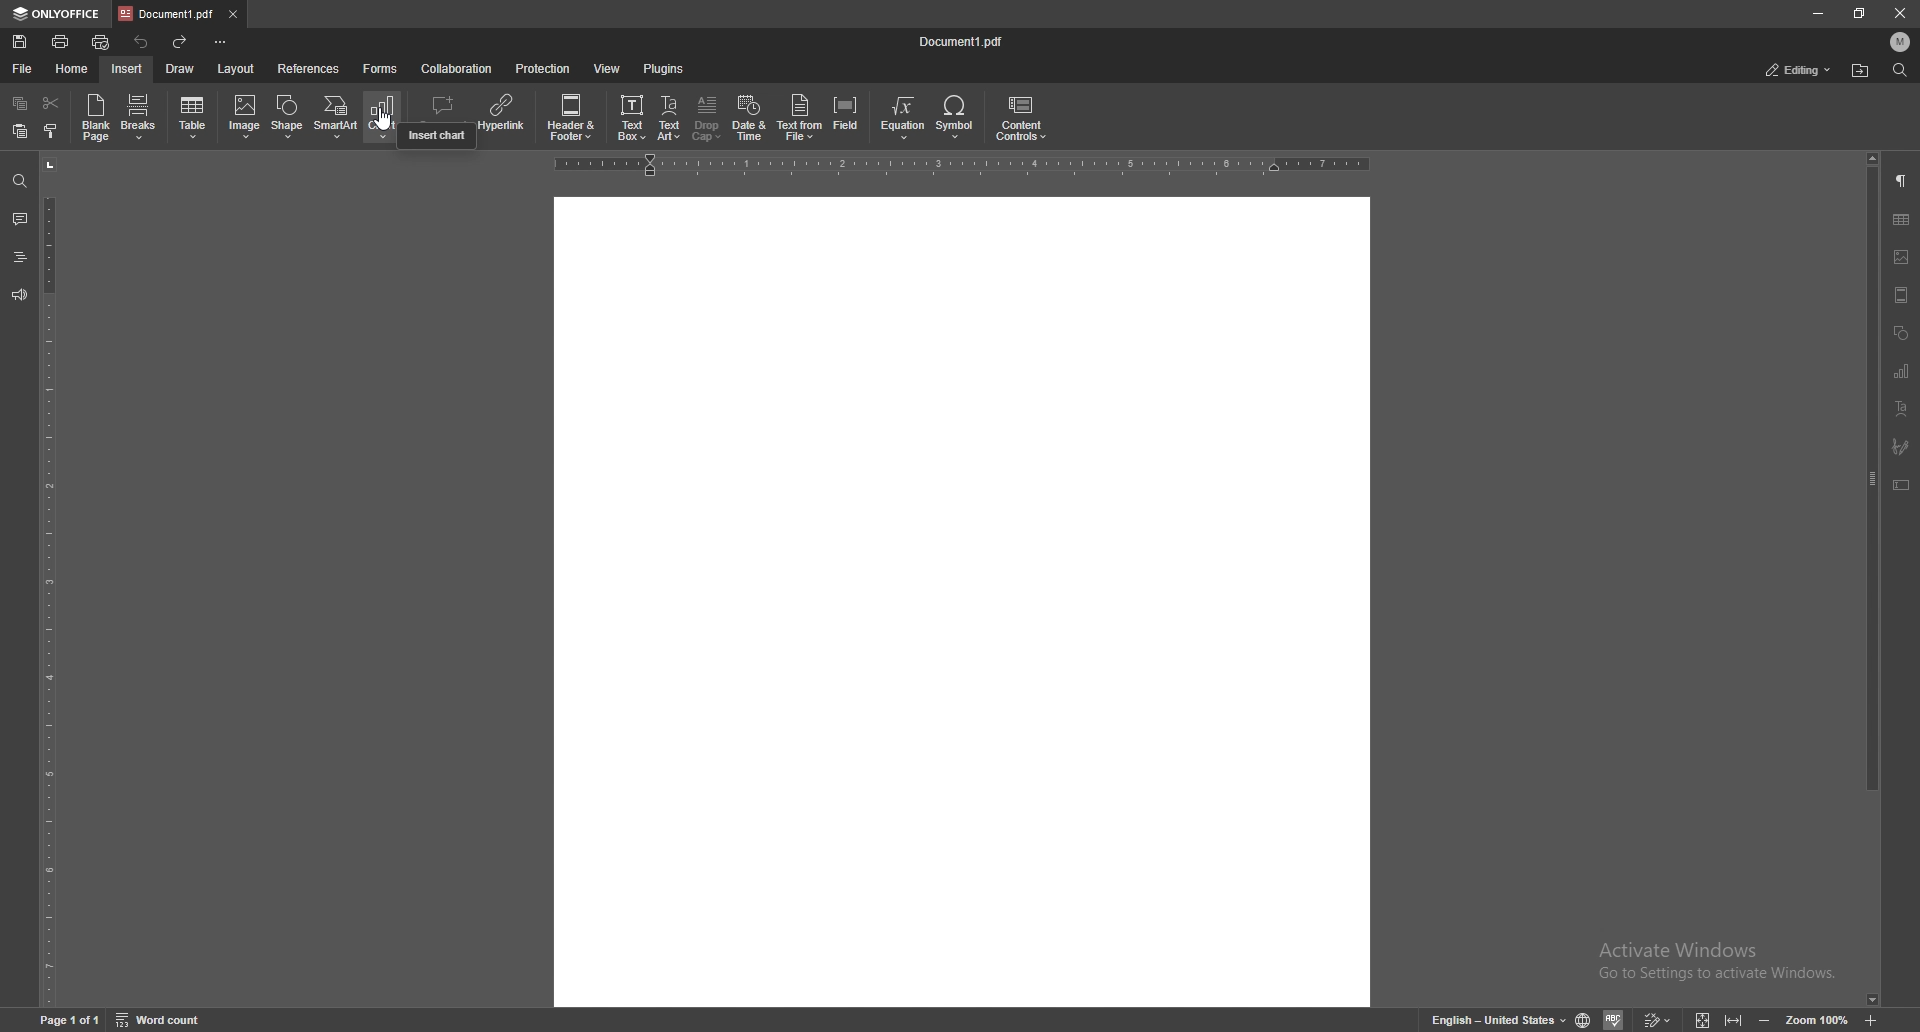  Describe the element at coordinates (337, 118) in the screenshot. I see `smart art` at that location.